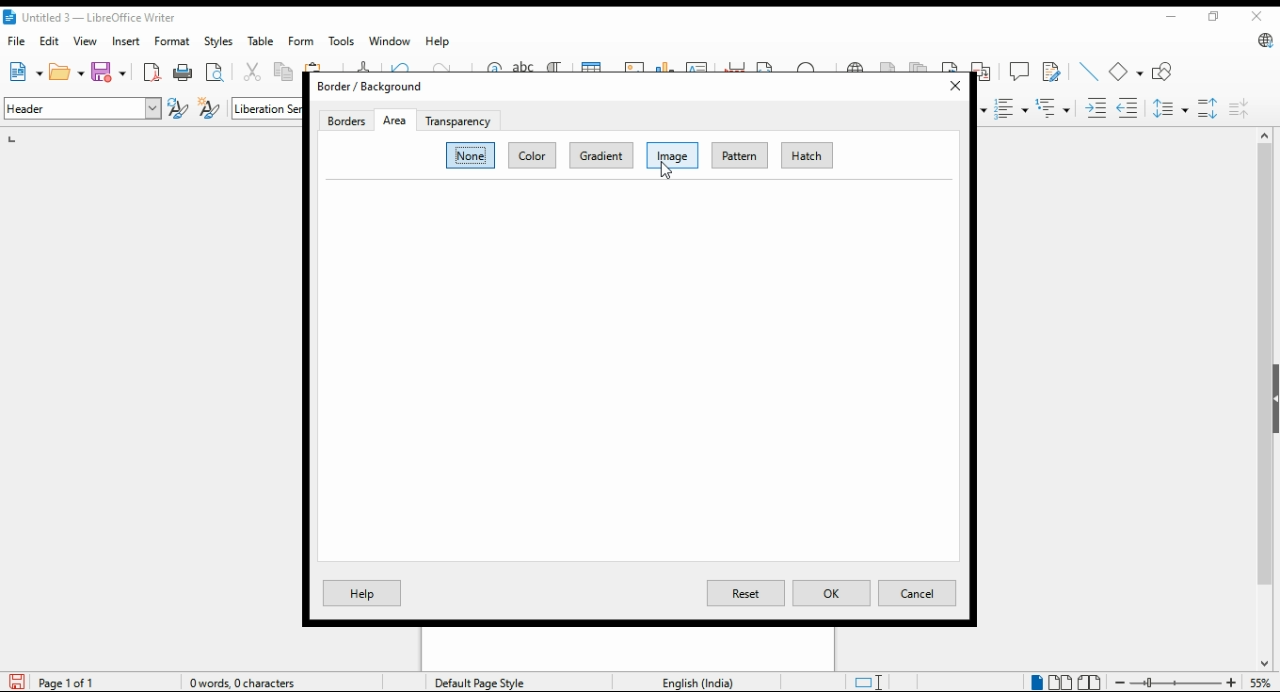  Describe the element at coordinates (805, 156) in the screenshot. I see `hatch` at that location.